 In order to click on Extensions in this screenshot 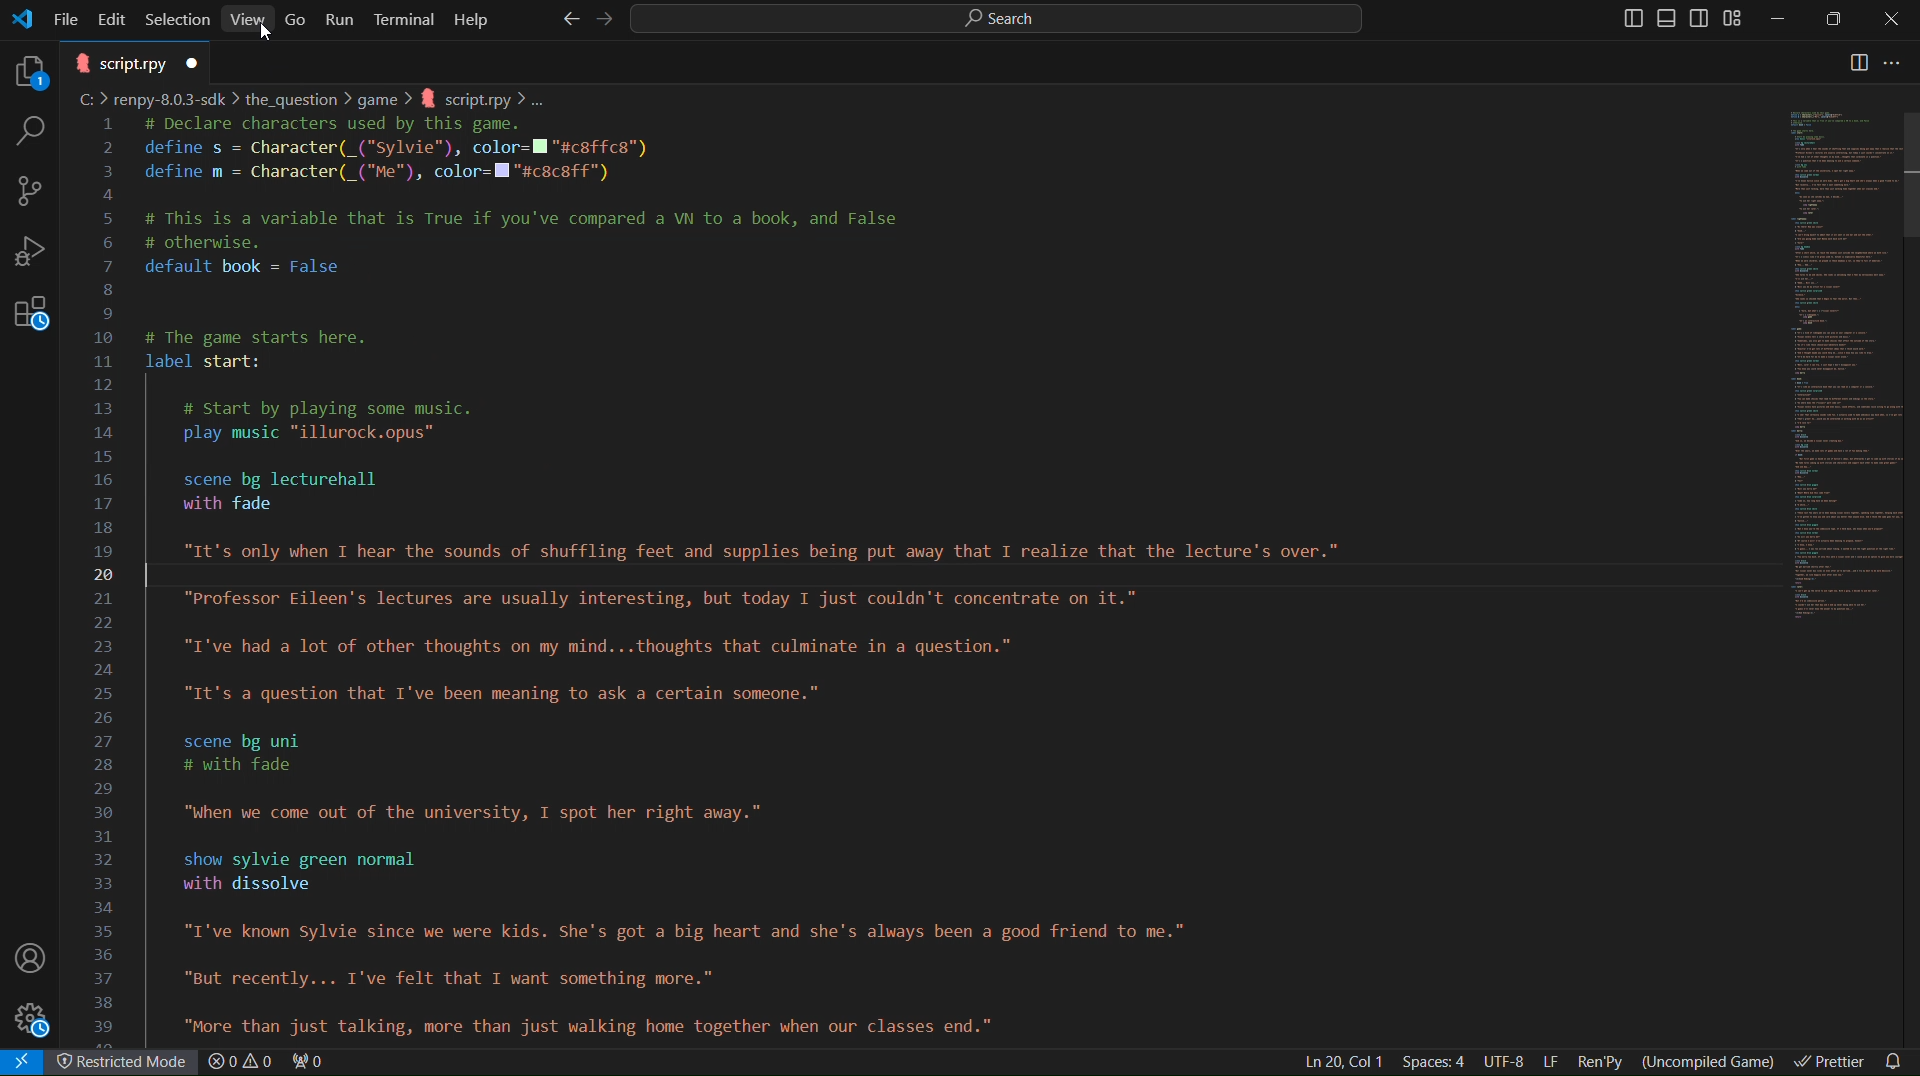, I will do `click(30, 322)`.